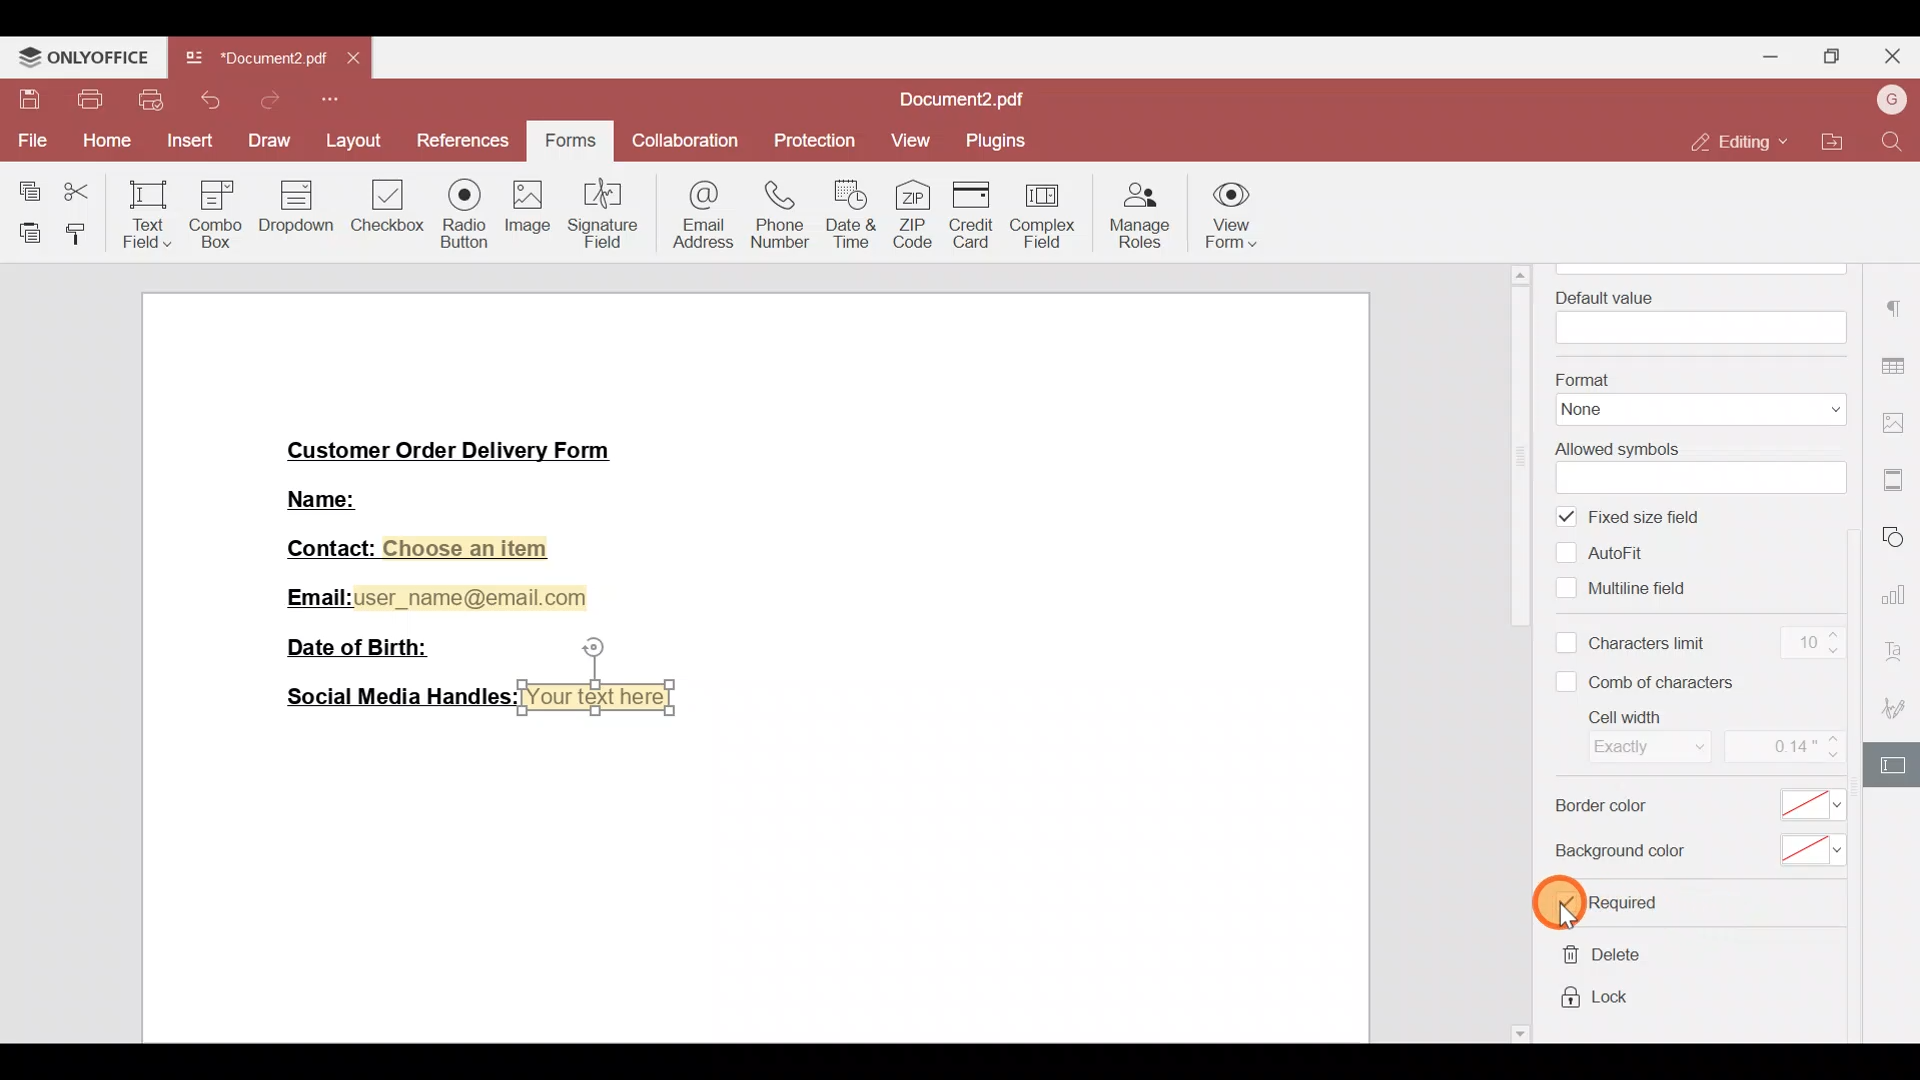  Describe the element at coordinates (1894, 143) in the screenshot. I see `Find` at that location.